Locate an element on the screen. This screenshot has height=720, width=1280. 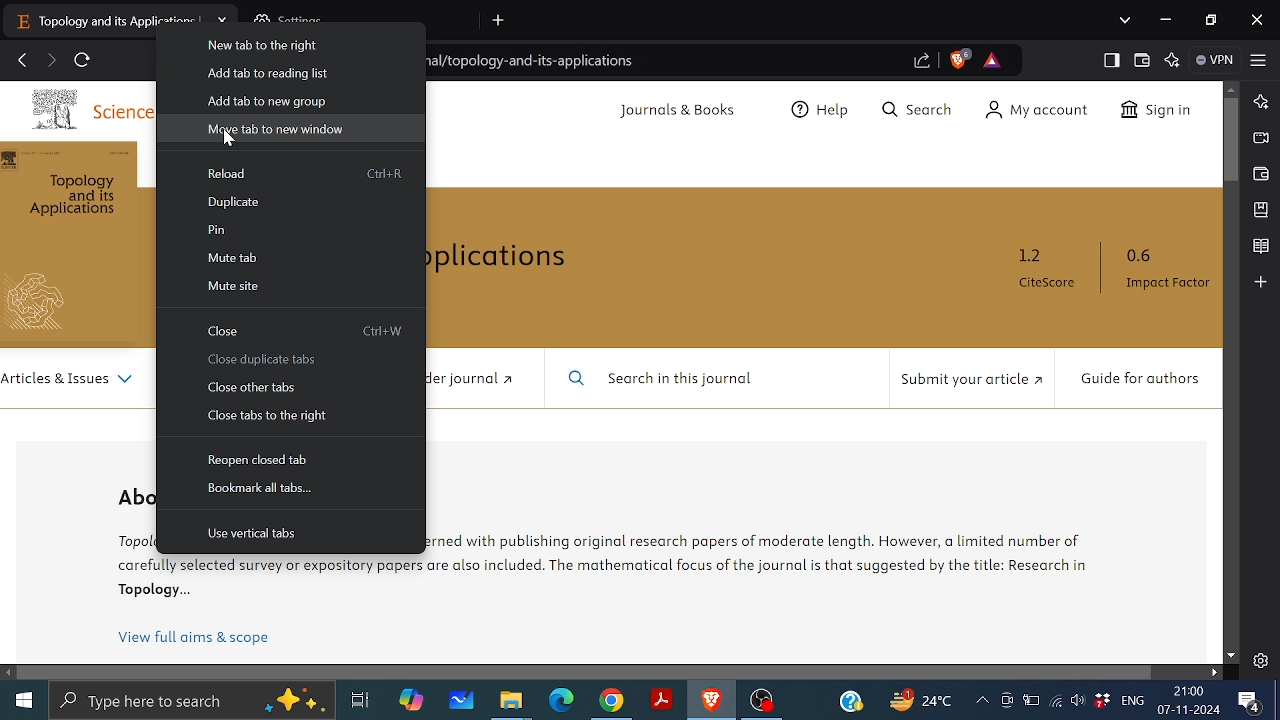
Leo AI is located at coordinates (1173, 62).